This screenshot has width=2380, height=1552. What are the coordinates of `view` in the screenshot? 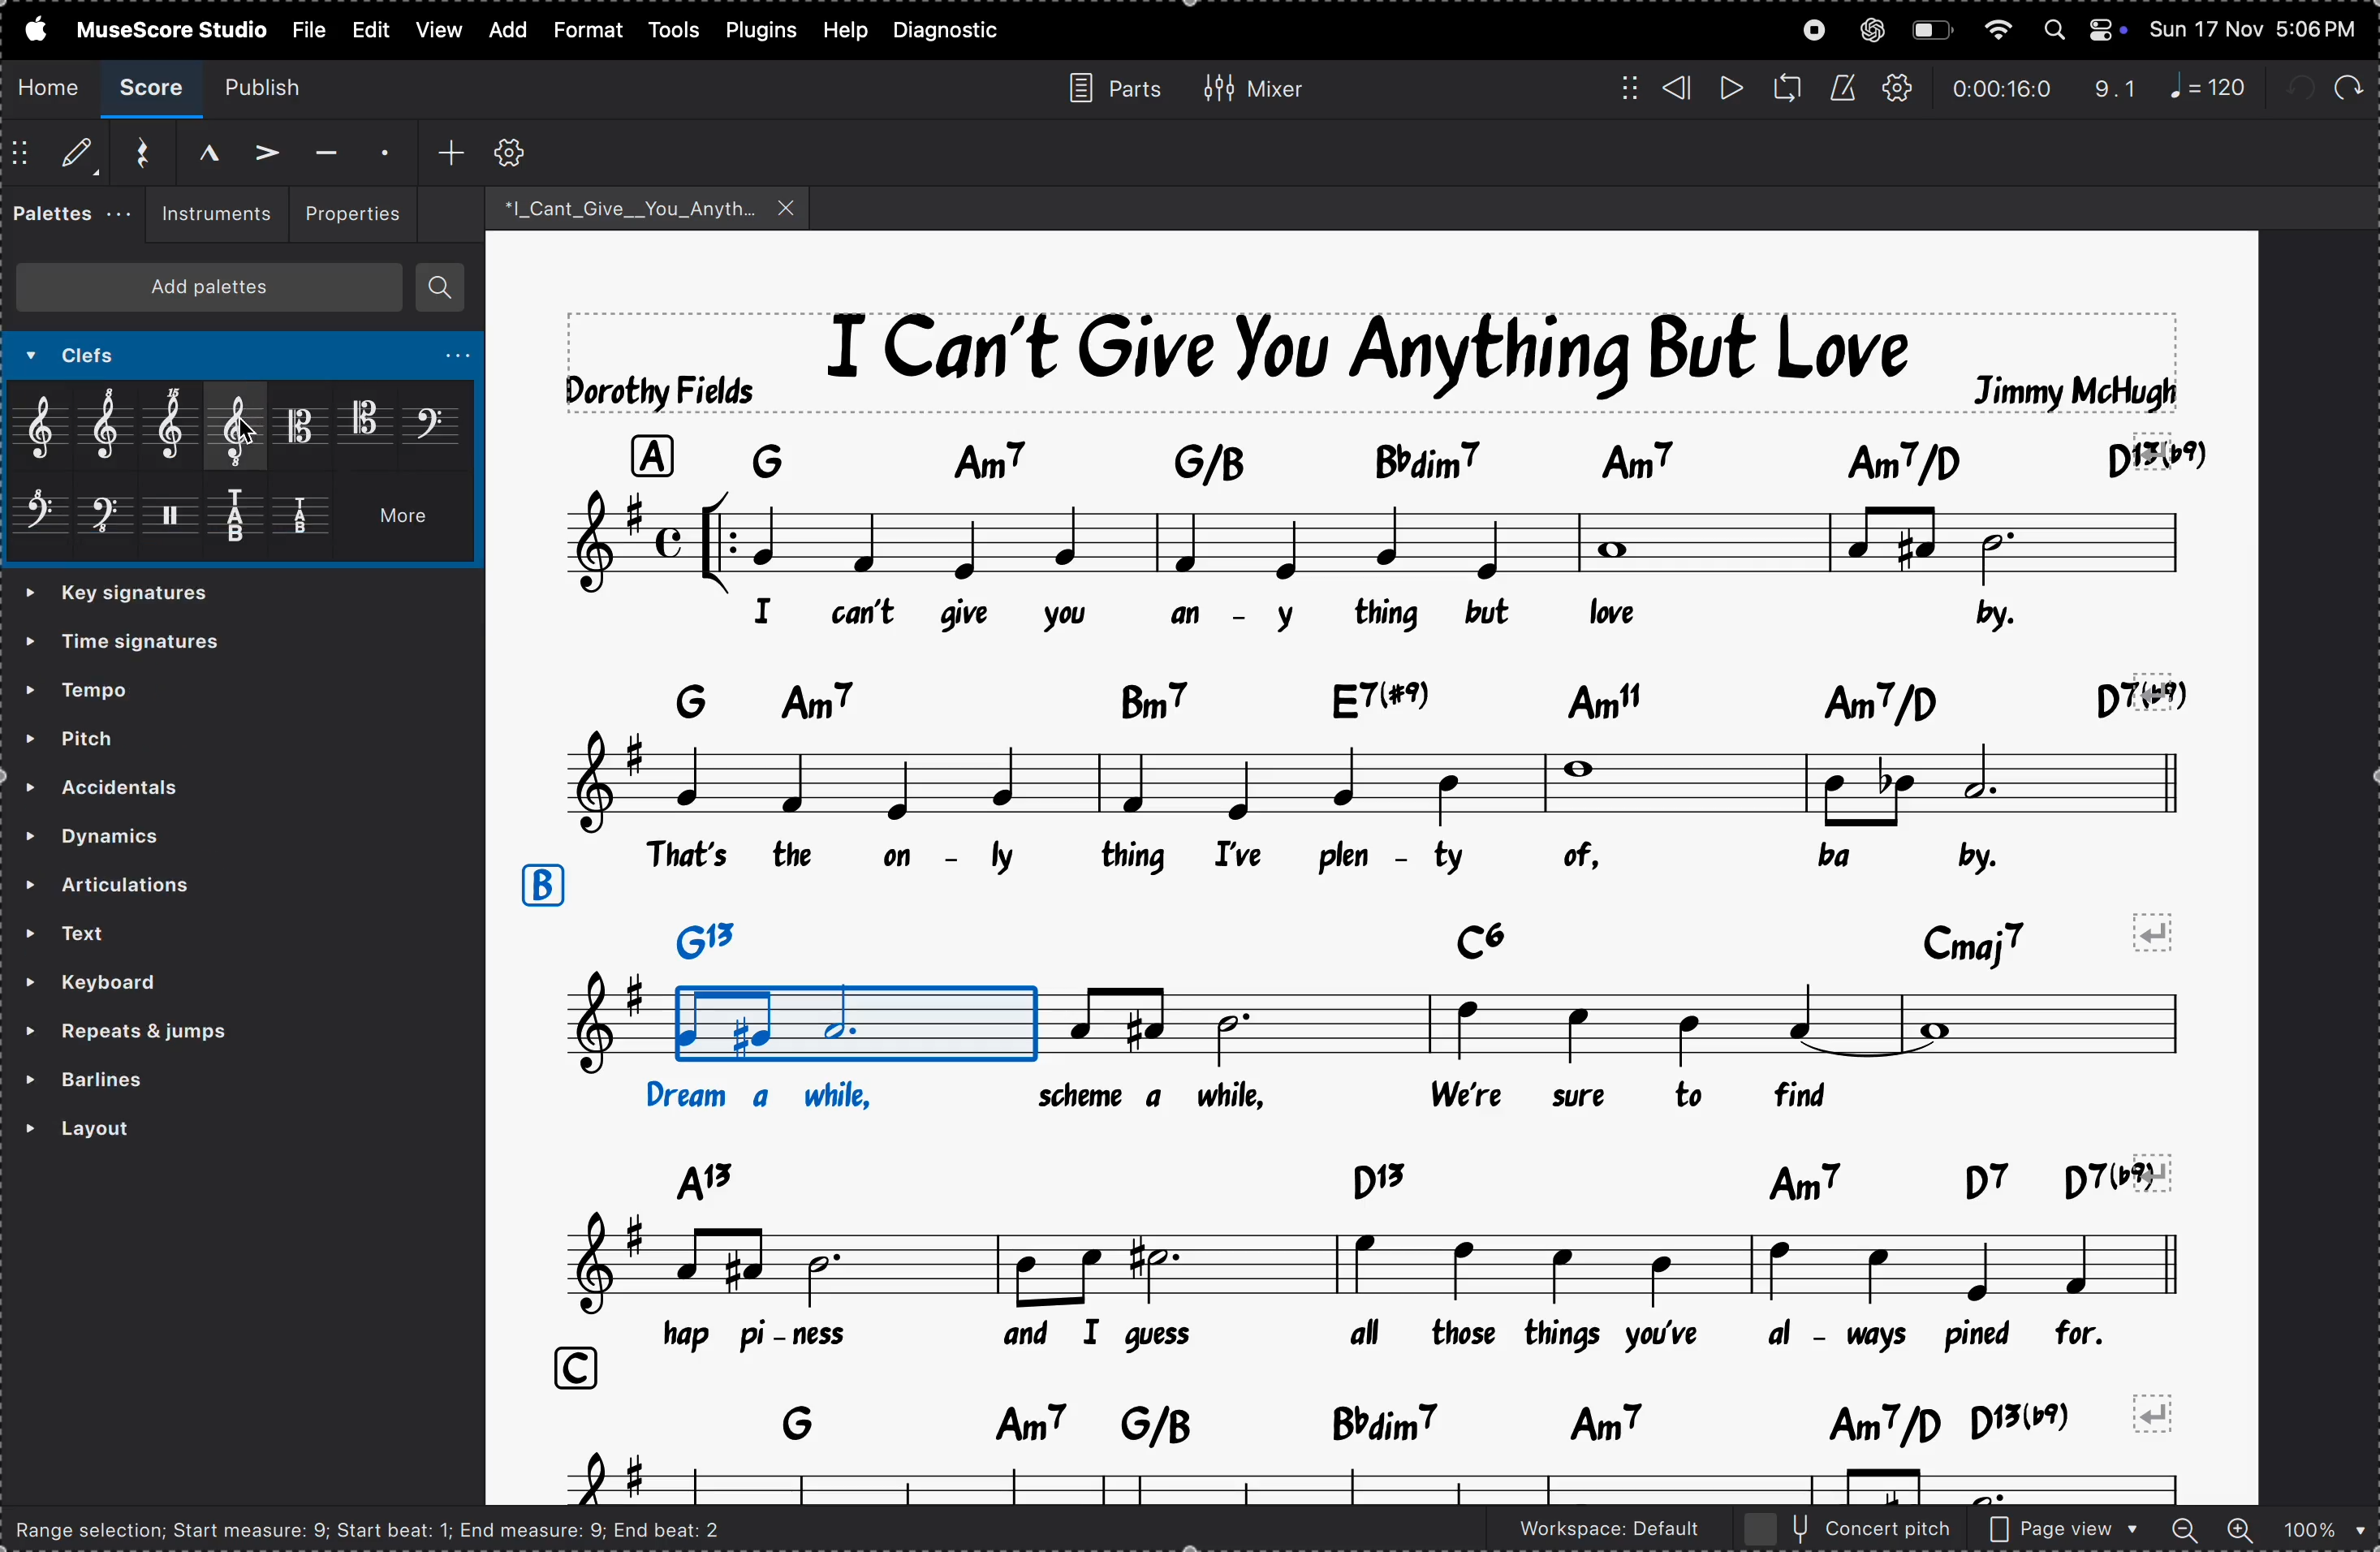 It's located at (436, 29).